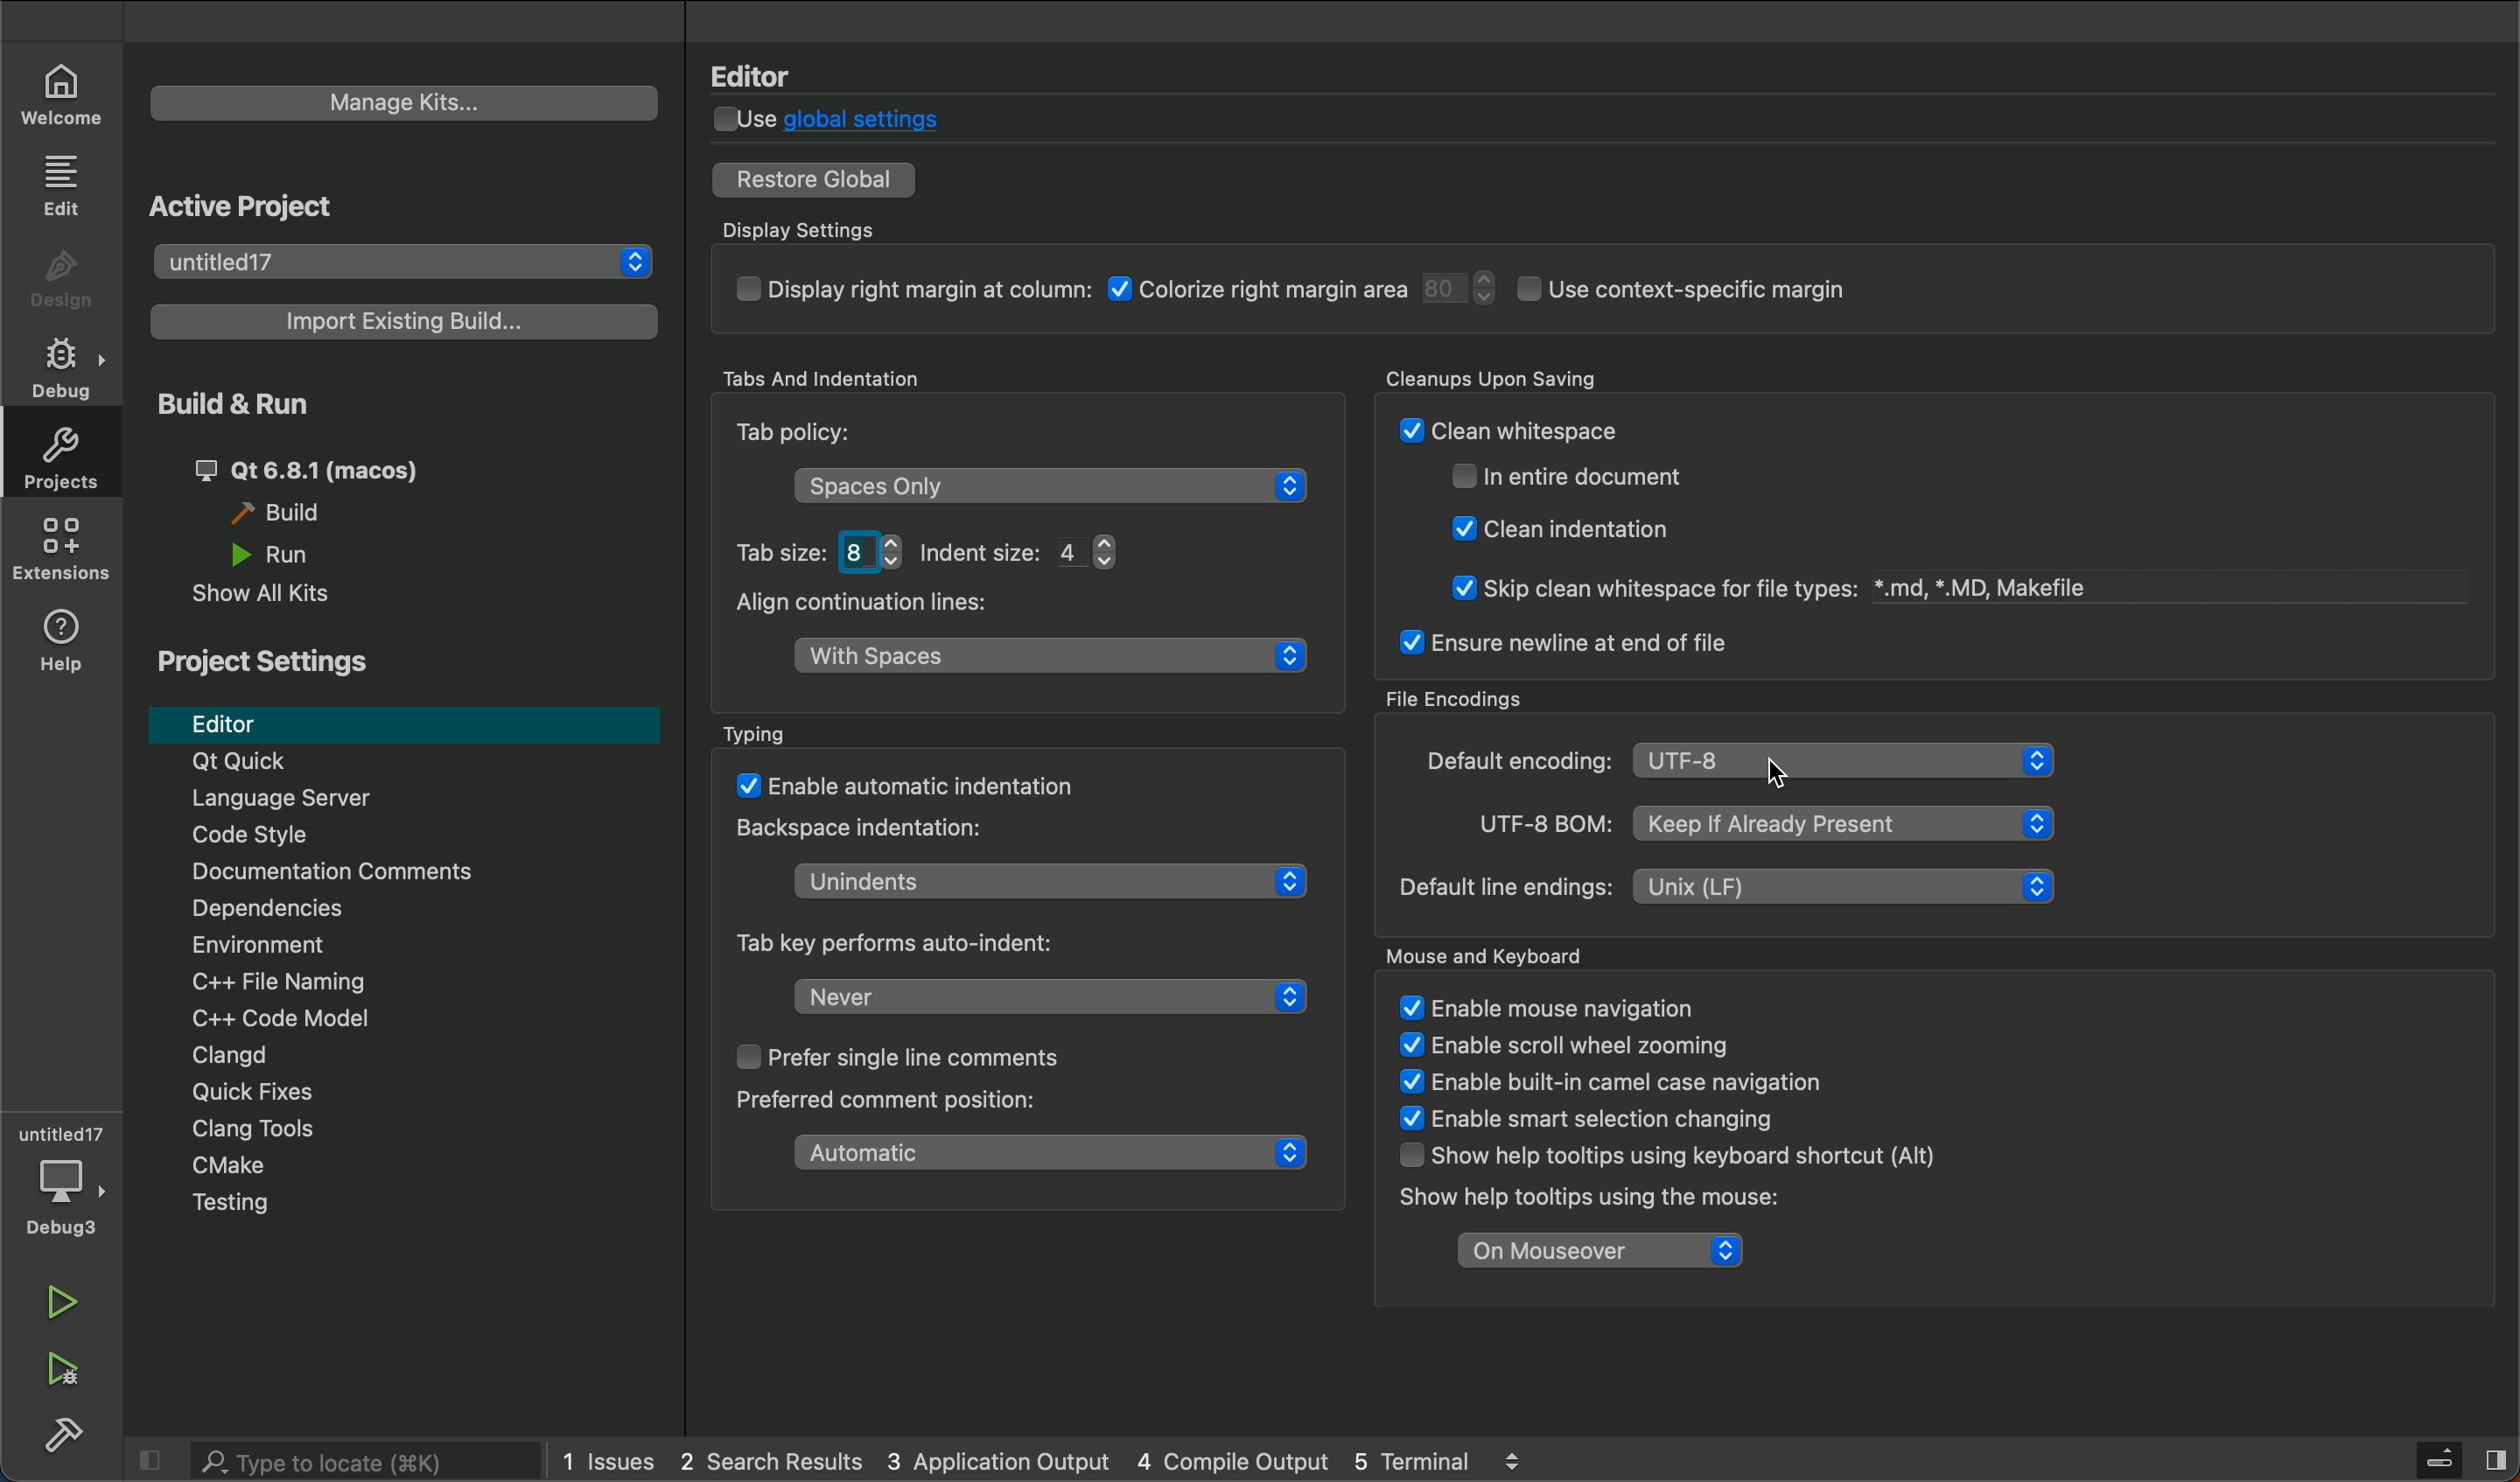 The width and height of the screenshot is (2520, 1482). Describe the element at coordinates (918, 943) in the screenshot. I see `Tab key perform auto-indent` at that location.